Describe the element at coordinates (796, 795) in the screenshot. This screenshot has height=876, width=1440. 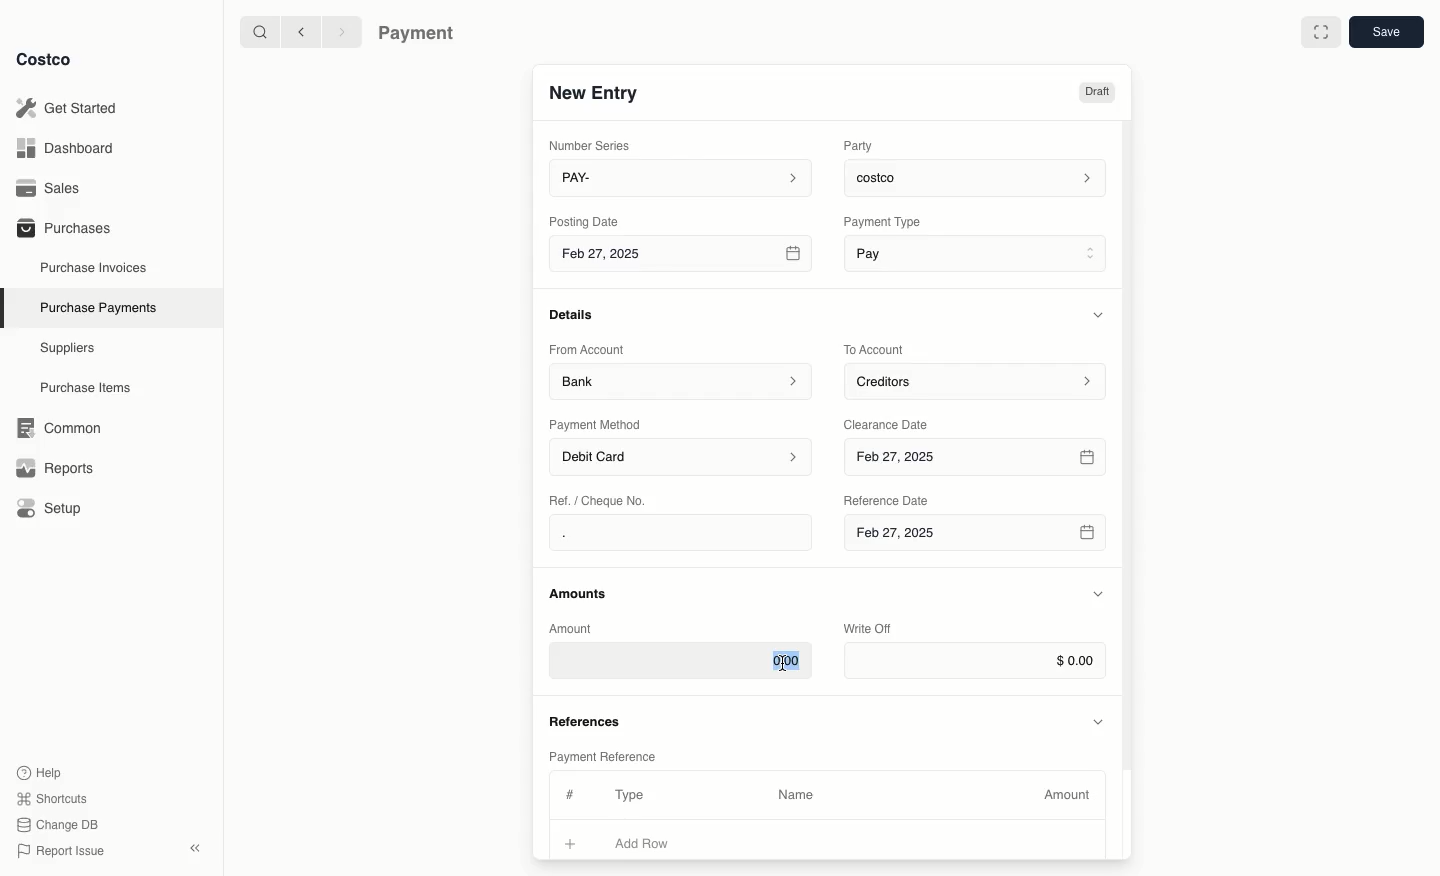
I see `Name` at that location.